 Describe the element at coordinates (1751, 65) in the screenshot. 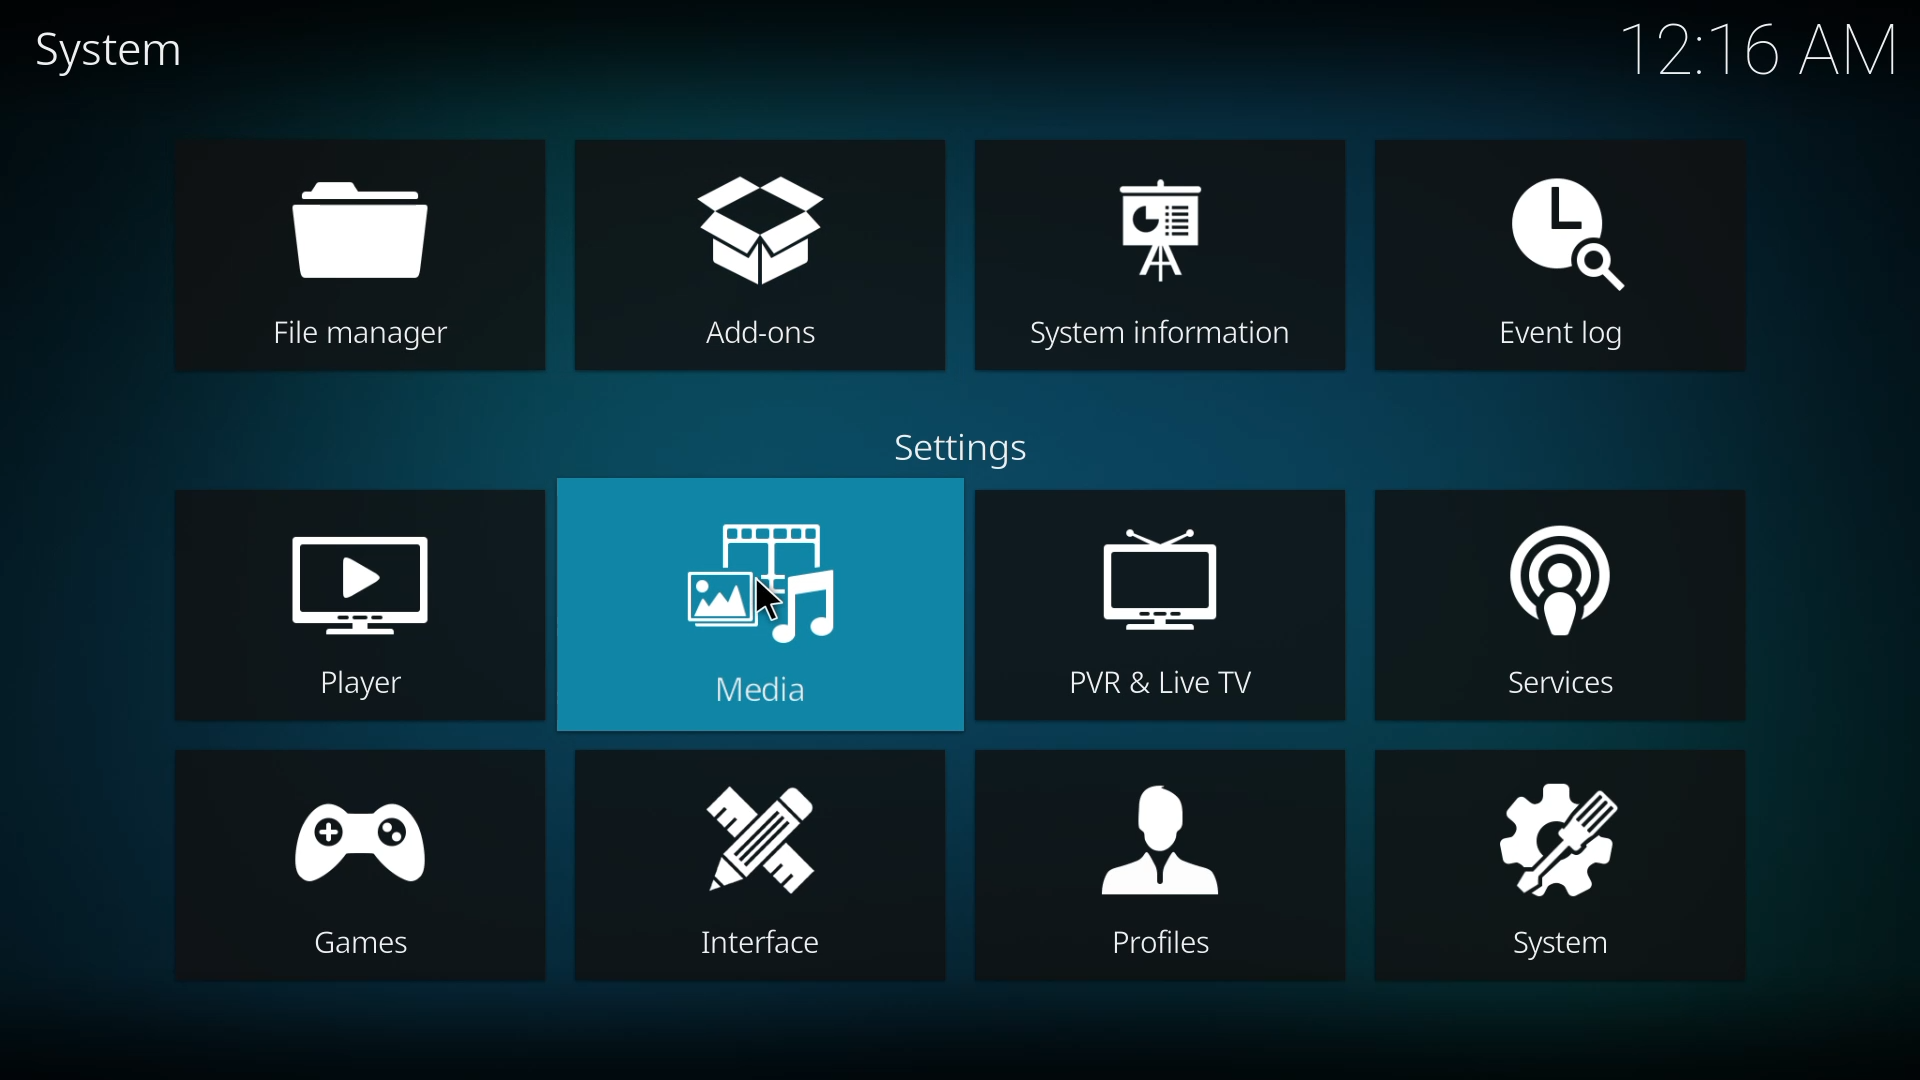

I see `12.16 AM` at that location.